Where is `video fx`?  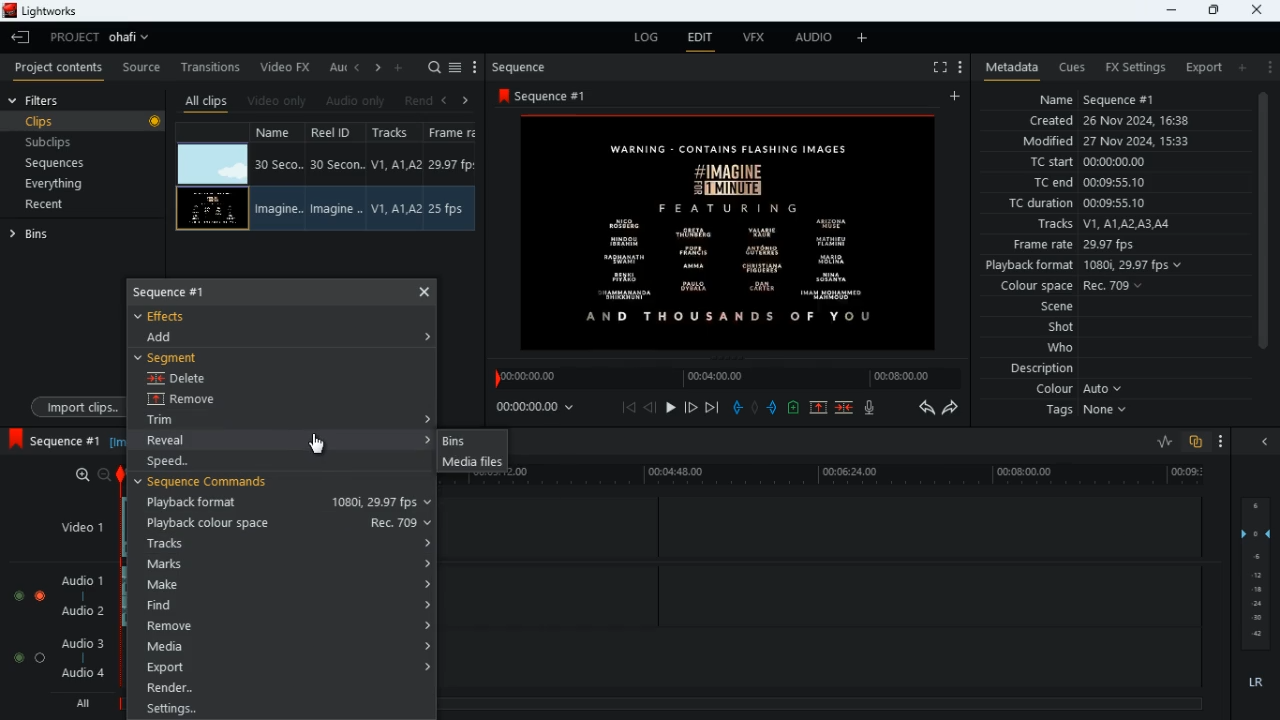
video fx is located at coordinates (288, 67).